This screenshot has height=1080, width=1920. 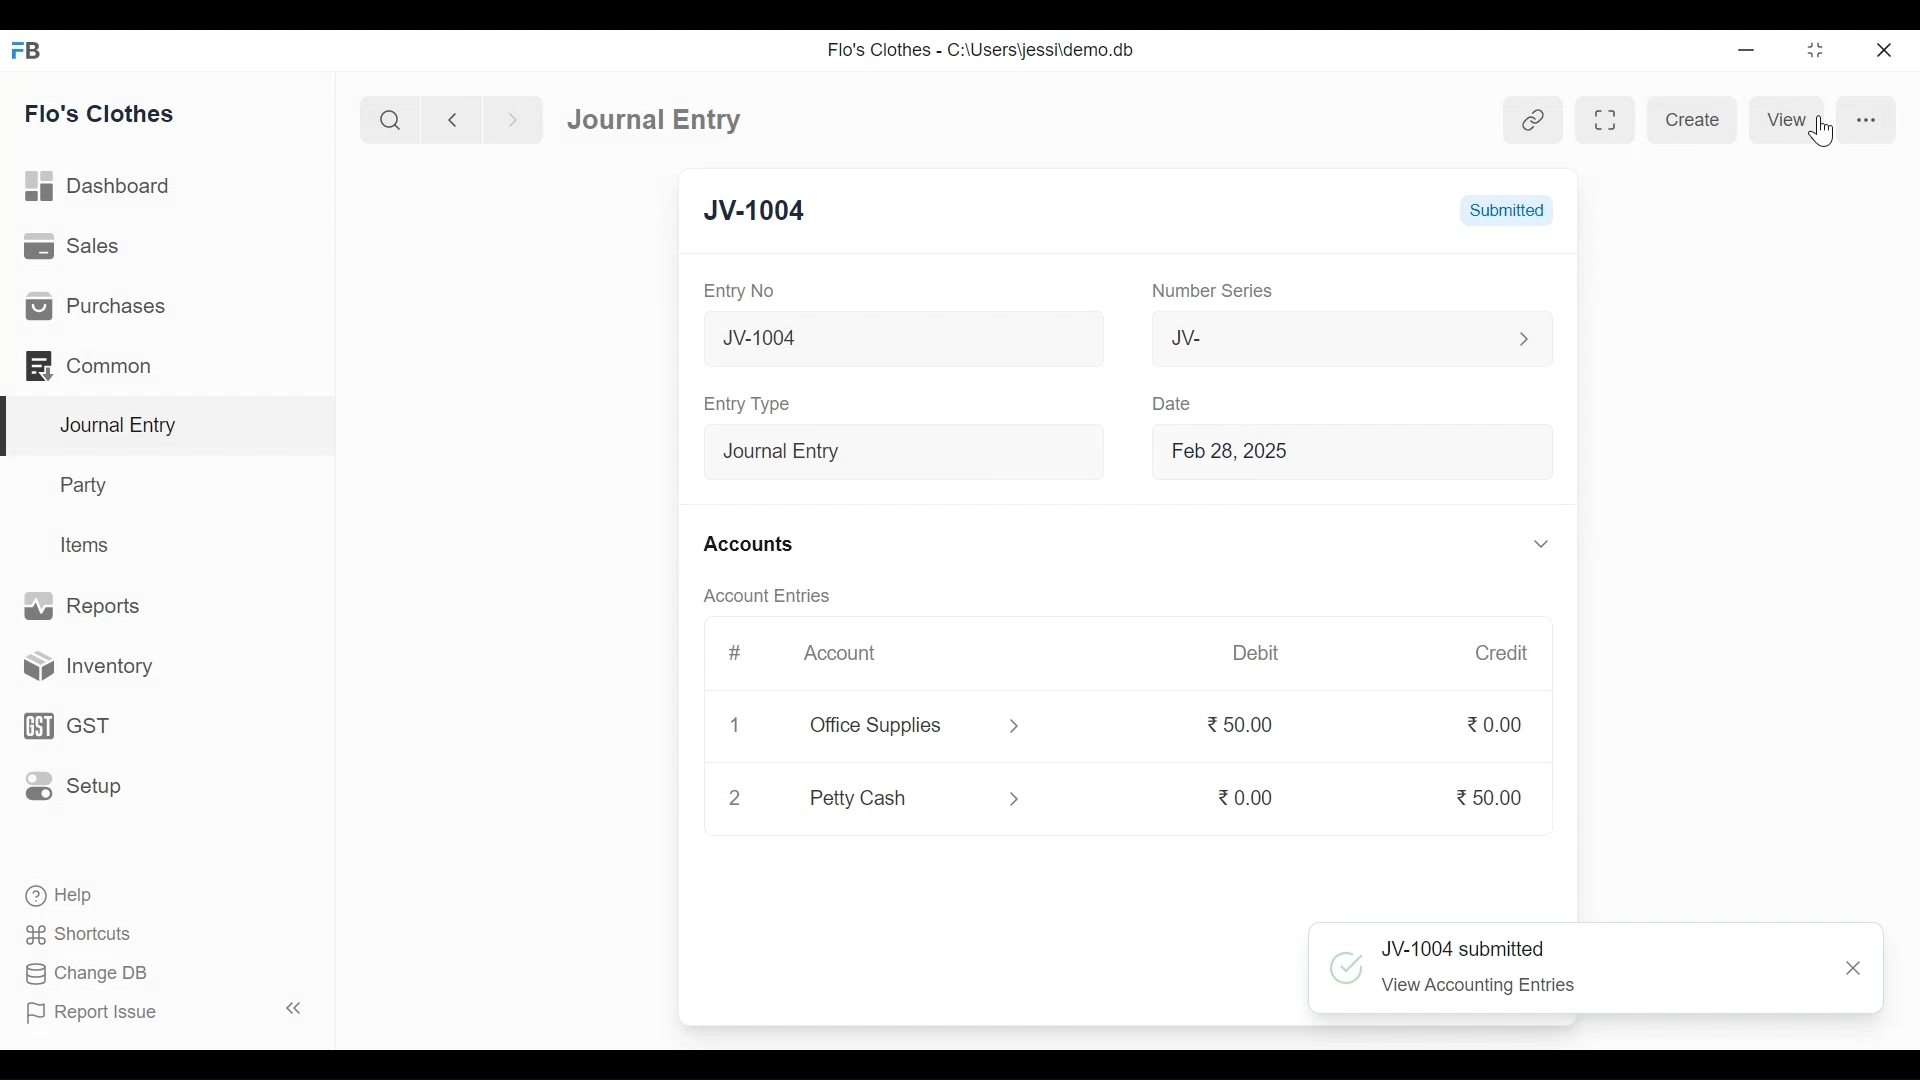 What do you see at coordinates (1238, 724) in the screenshot?
I see `50.00` at bounding box center [1238, 724].